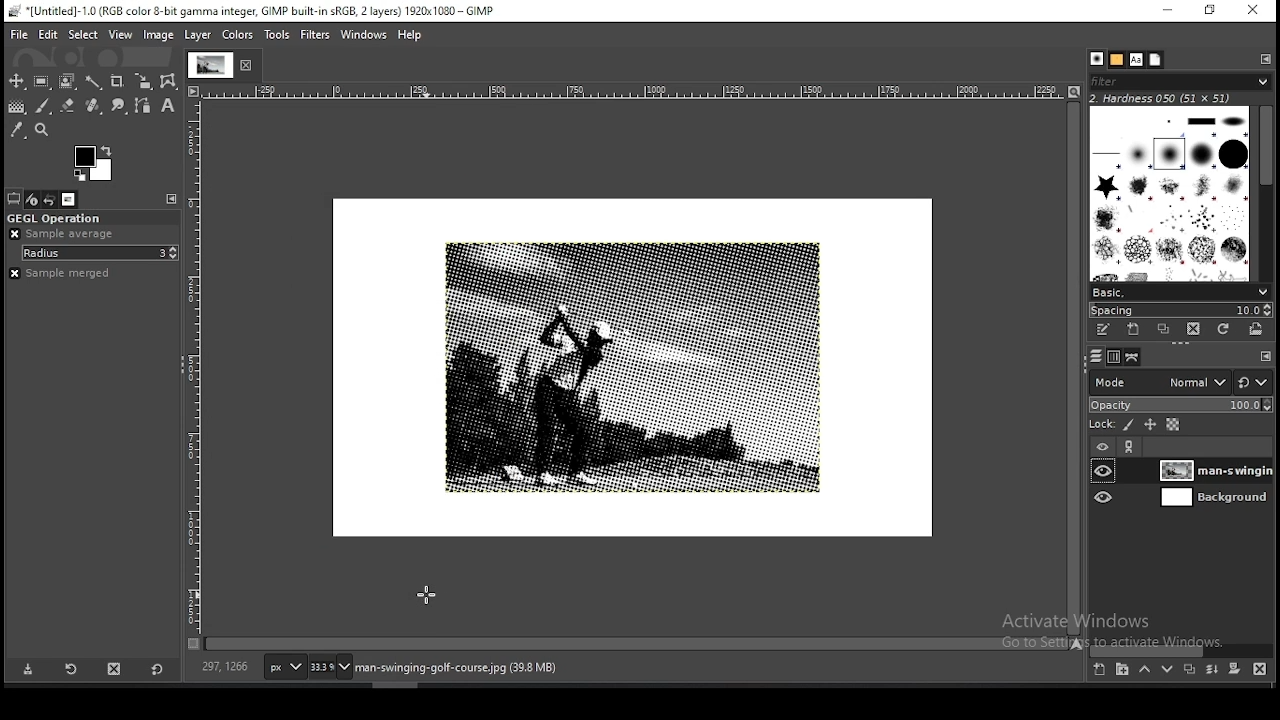  Describe the element at coordinates (1193, 329) in the screenshot. I see `delete brush` at that location.